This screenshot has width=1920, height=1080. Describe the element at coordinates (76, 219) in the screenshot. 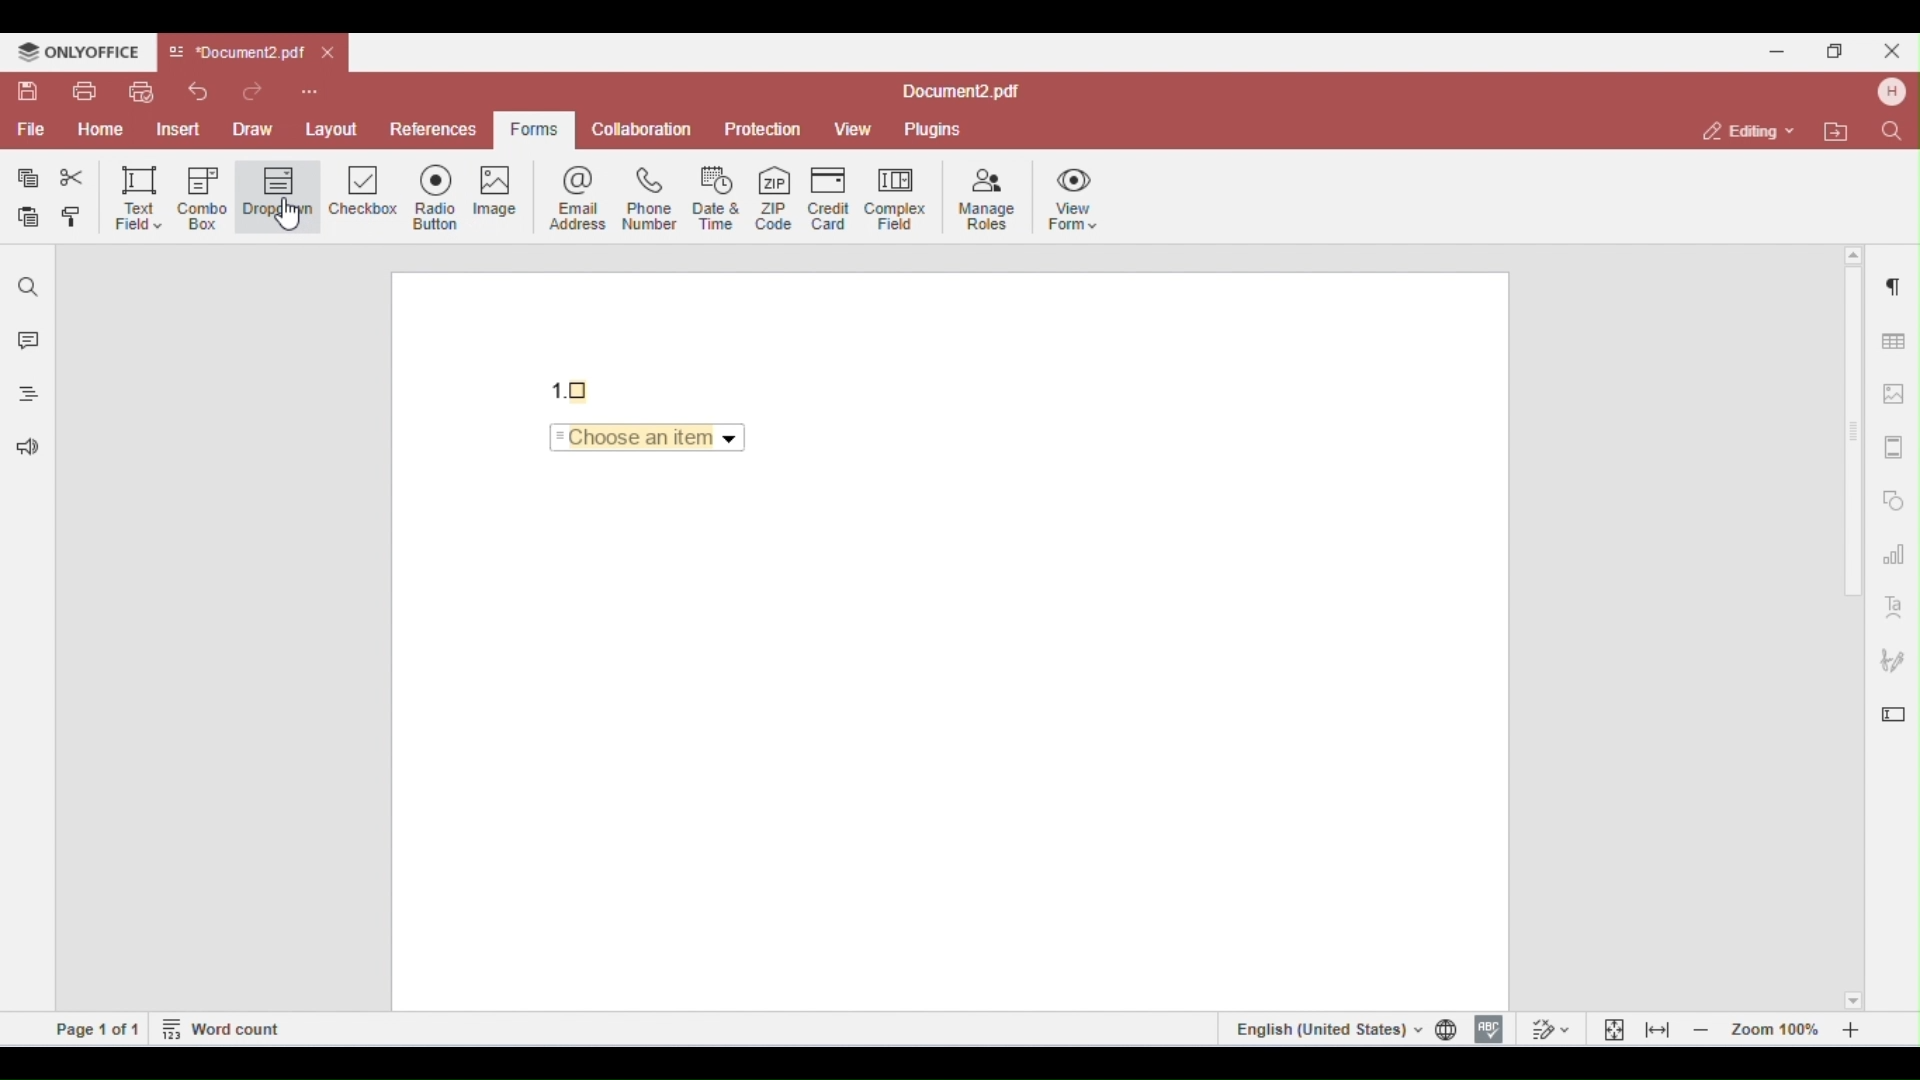

I see `copy style` at that location.